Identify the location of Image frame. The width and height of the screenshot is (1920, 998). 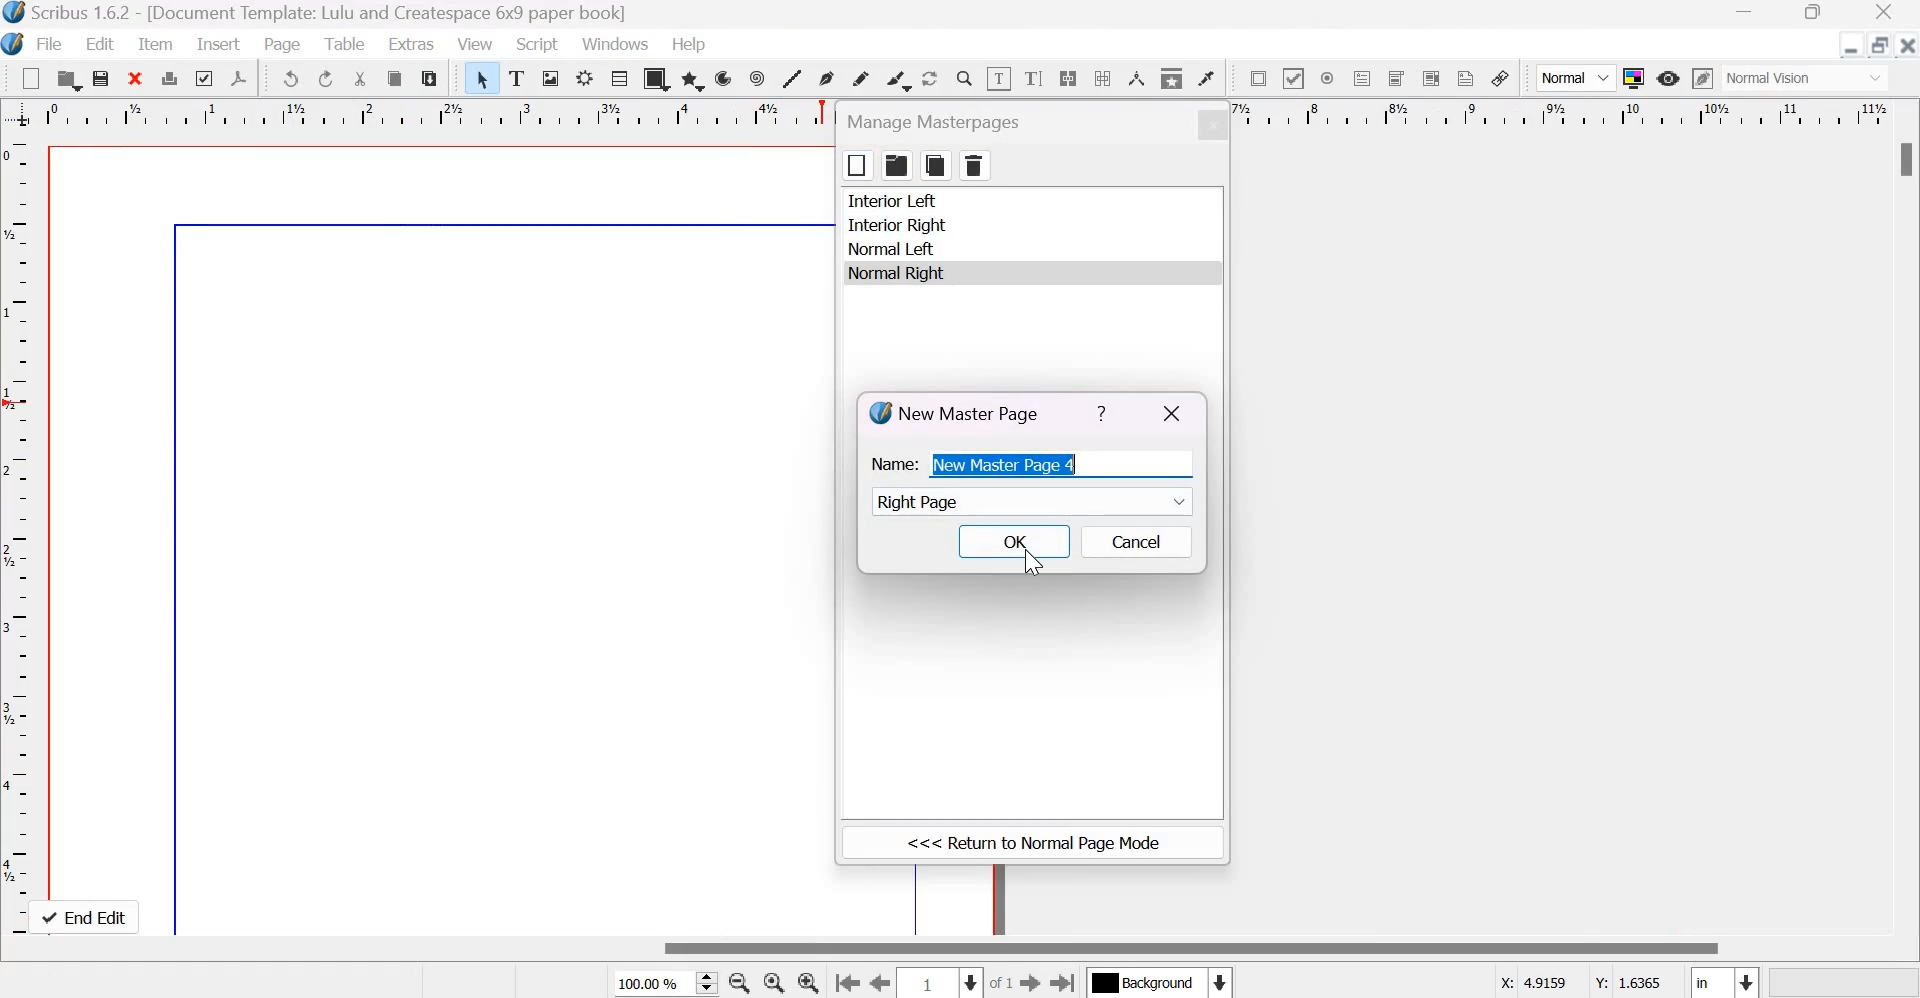
(551, 80).